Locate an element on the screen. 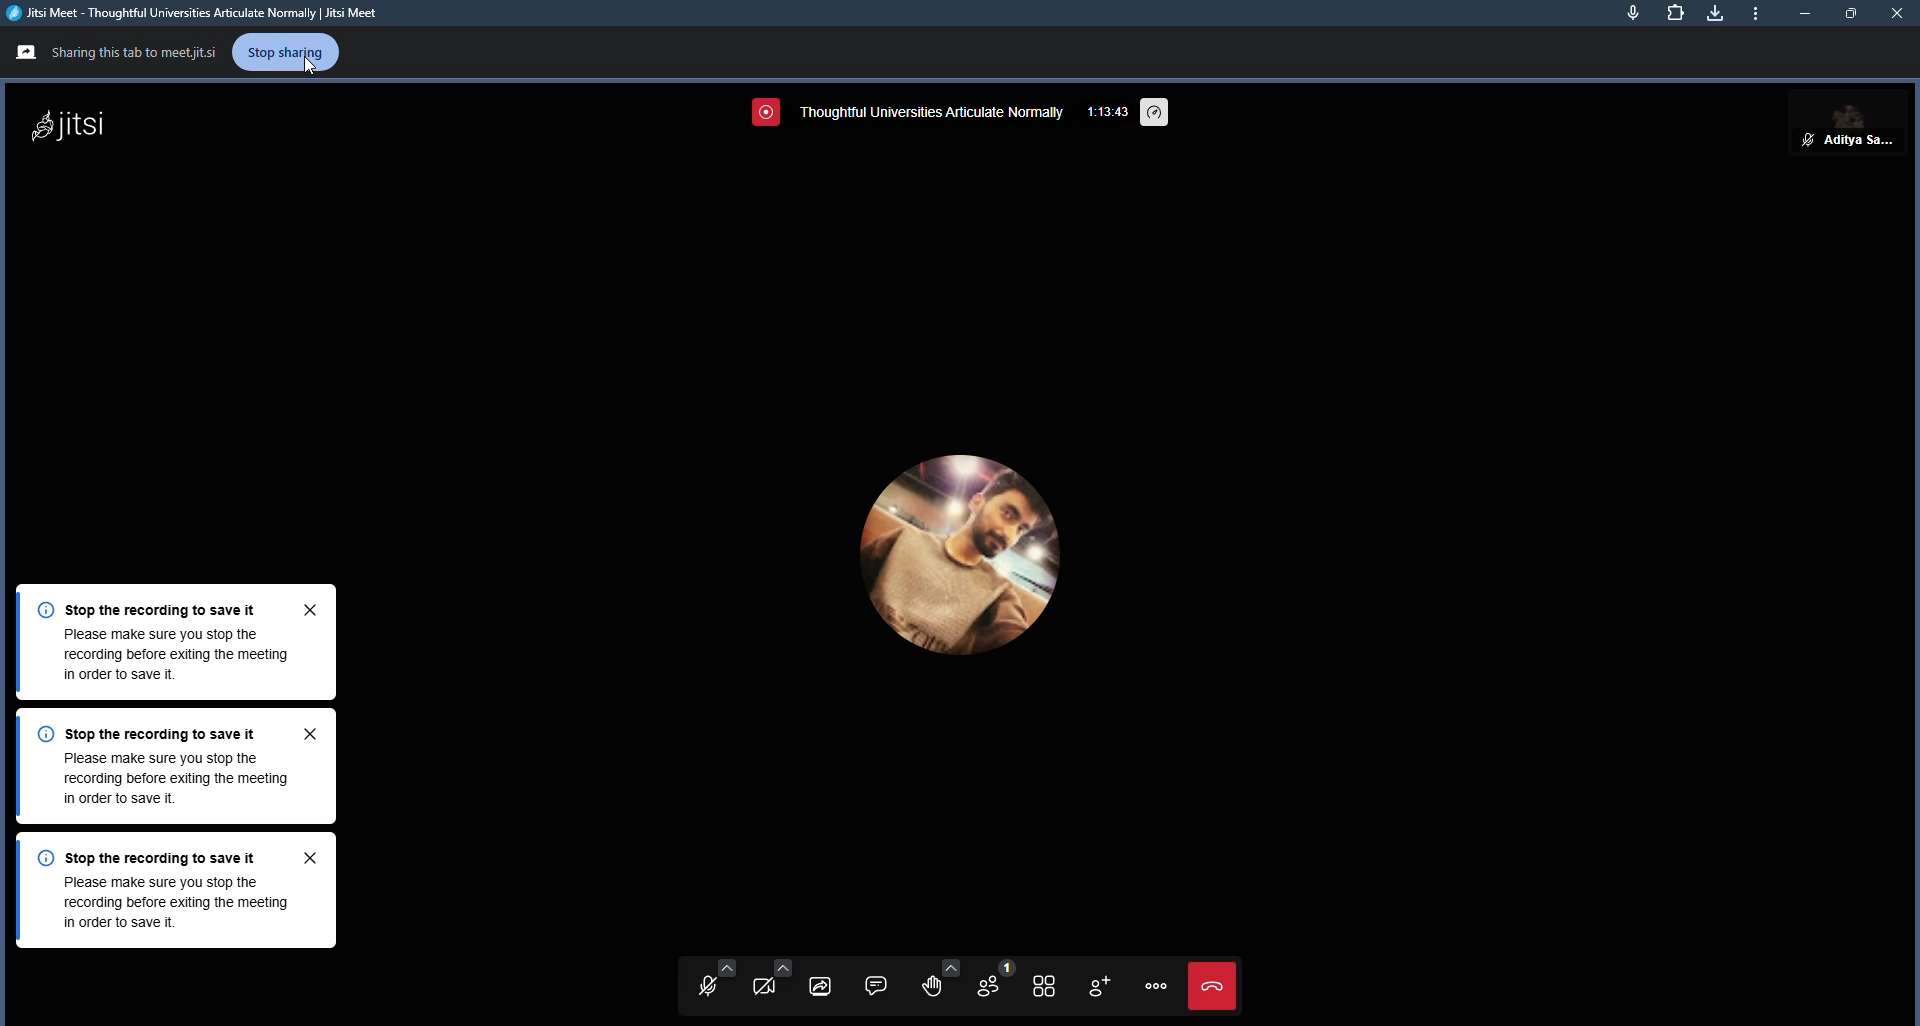 The height and width of the screenshot is (1026, 1920). more actions is located at coordinates (1154, 982).